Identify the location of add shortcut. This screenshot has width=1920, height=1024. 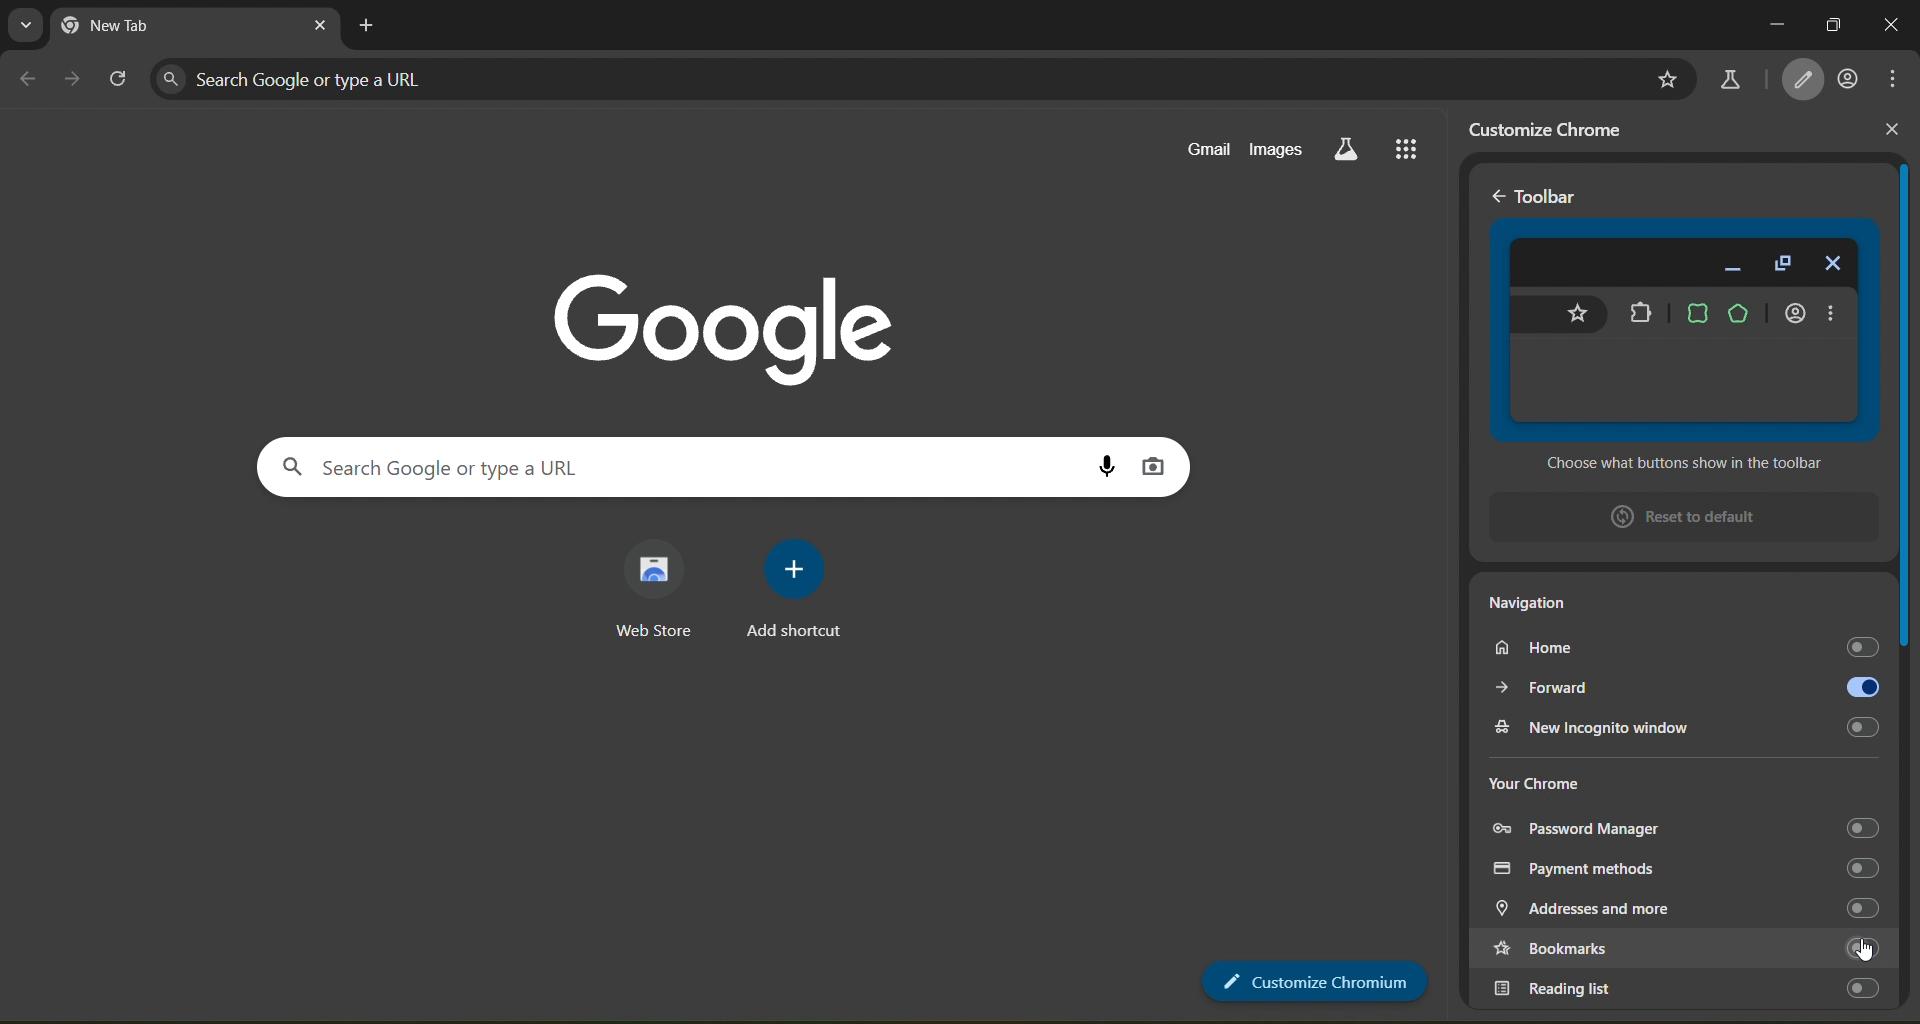
(802, 592).